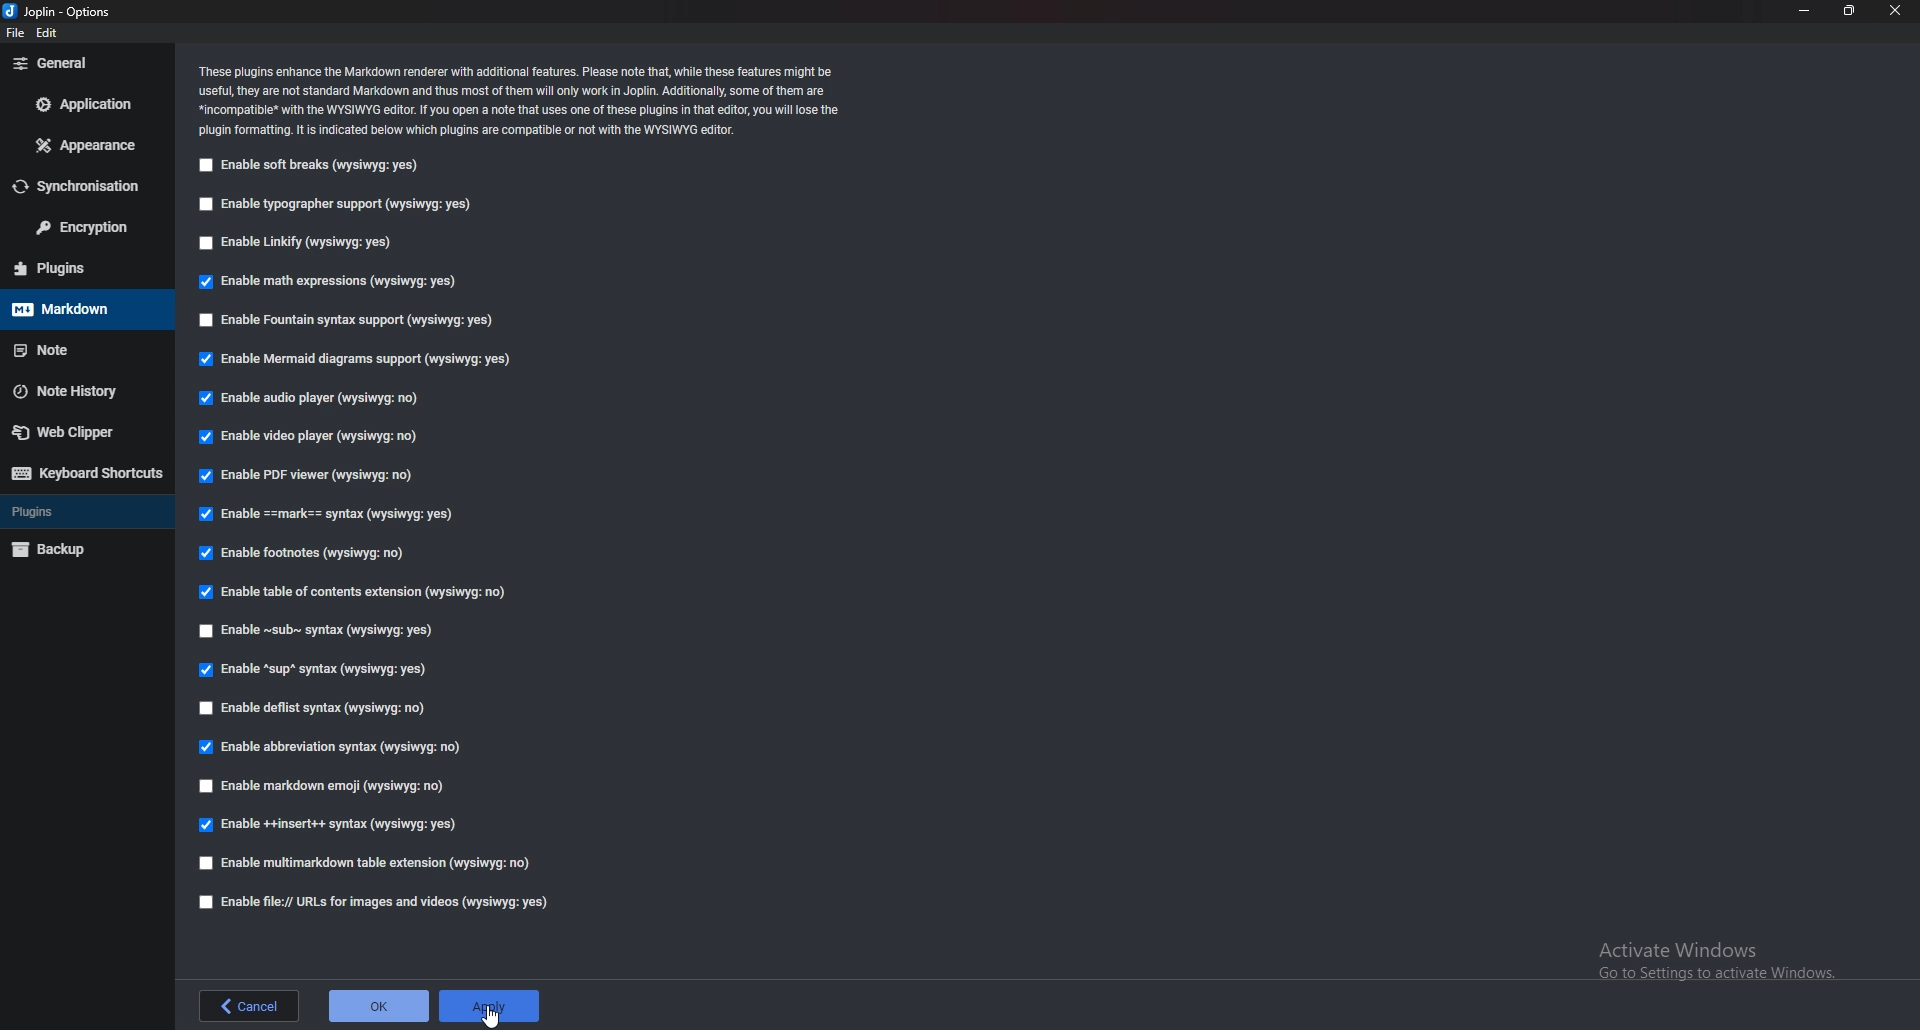 The height and width of the screenshot is (1030, 1920). I want to click on Markdown, so click(84, 309).